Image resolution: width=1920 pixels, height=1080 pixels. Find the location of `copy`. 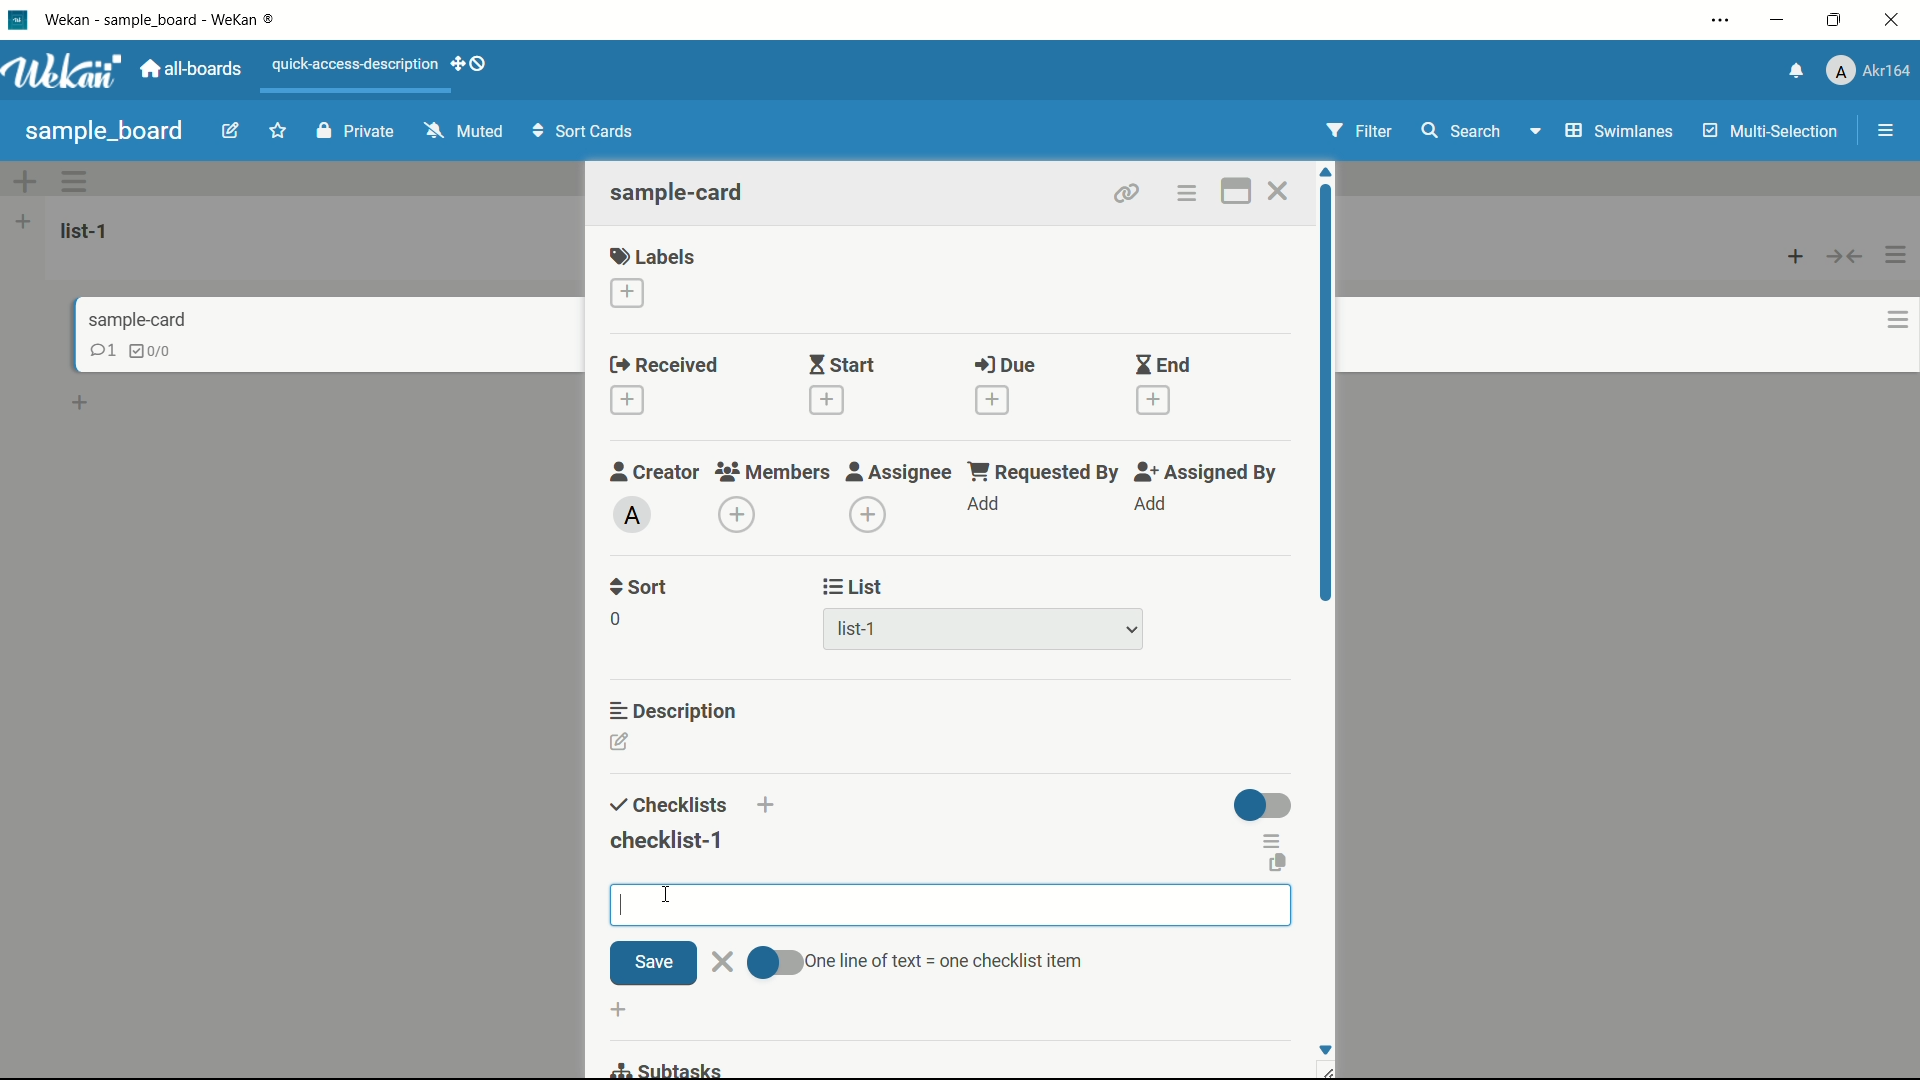

copy is located at coordinates (1273, 864).